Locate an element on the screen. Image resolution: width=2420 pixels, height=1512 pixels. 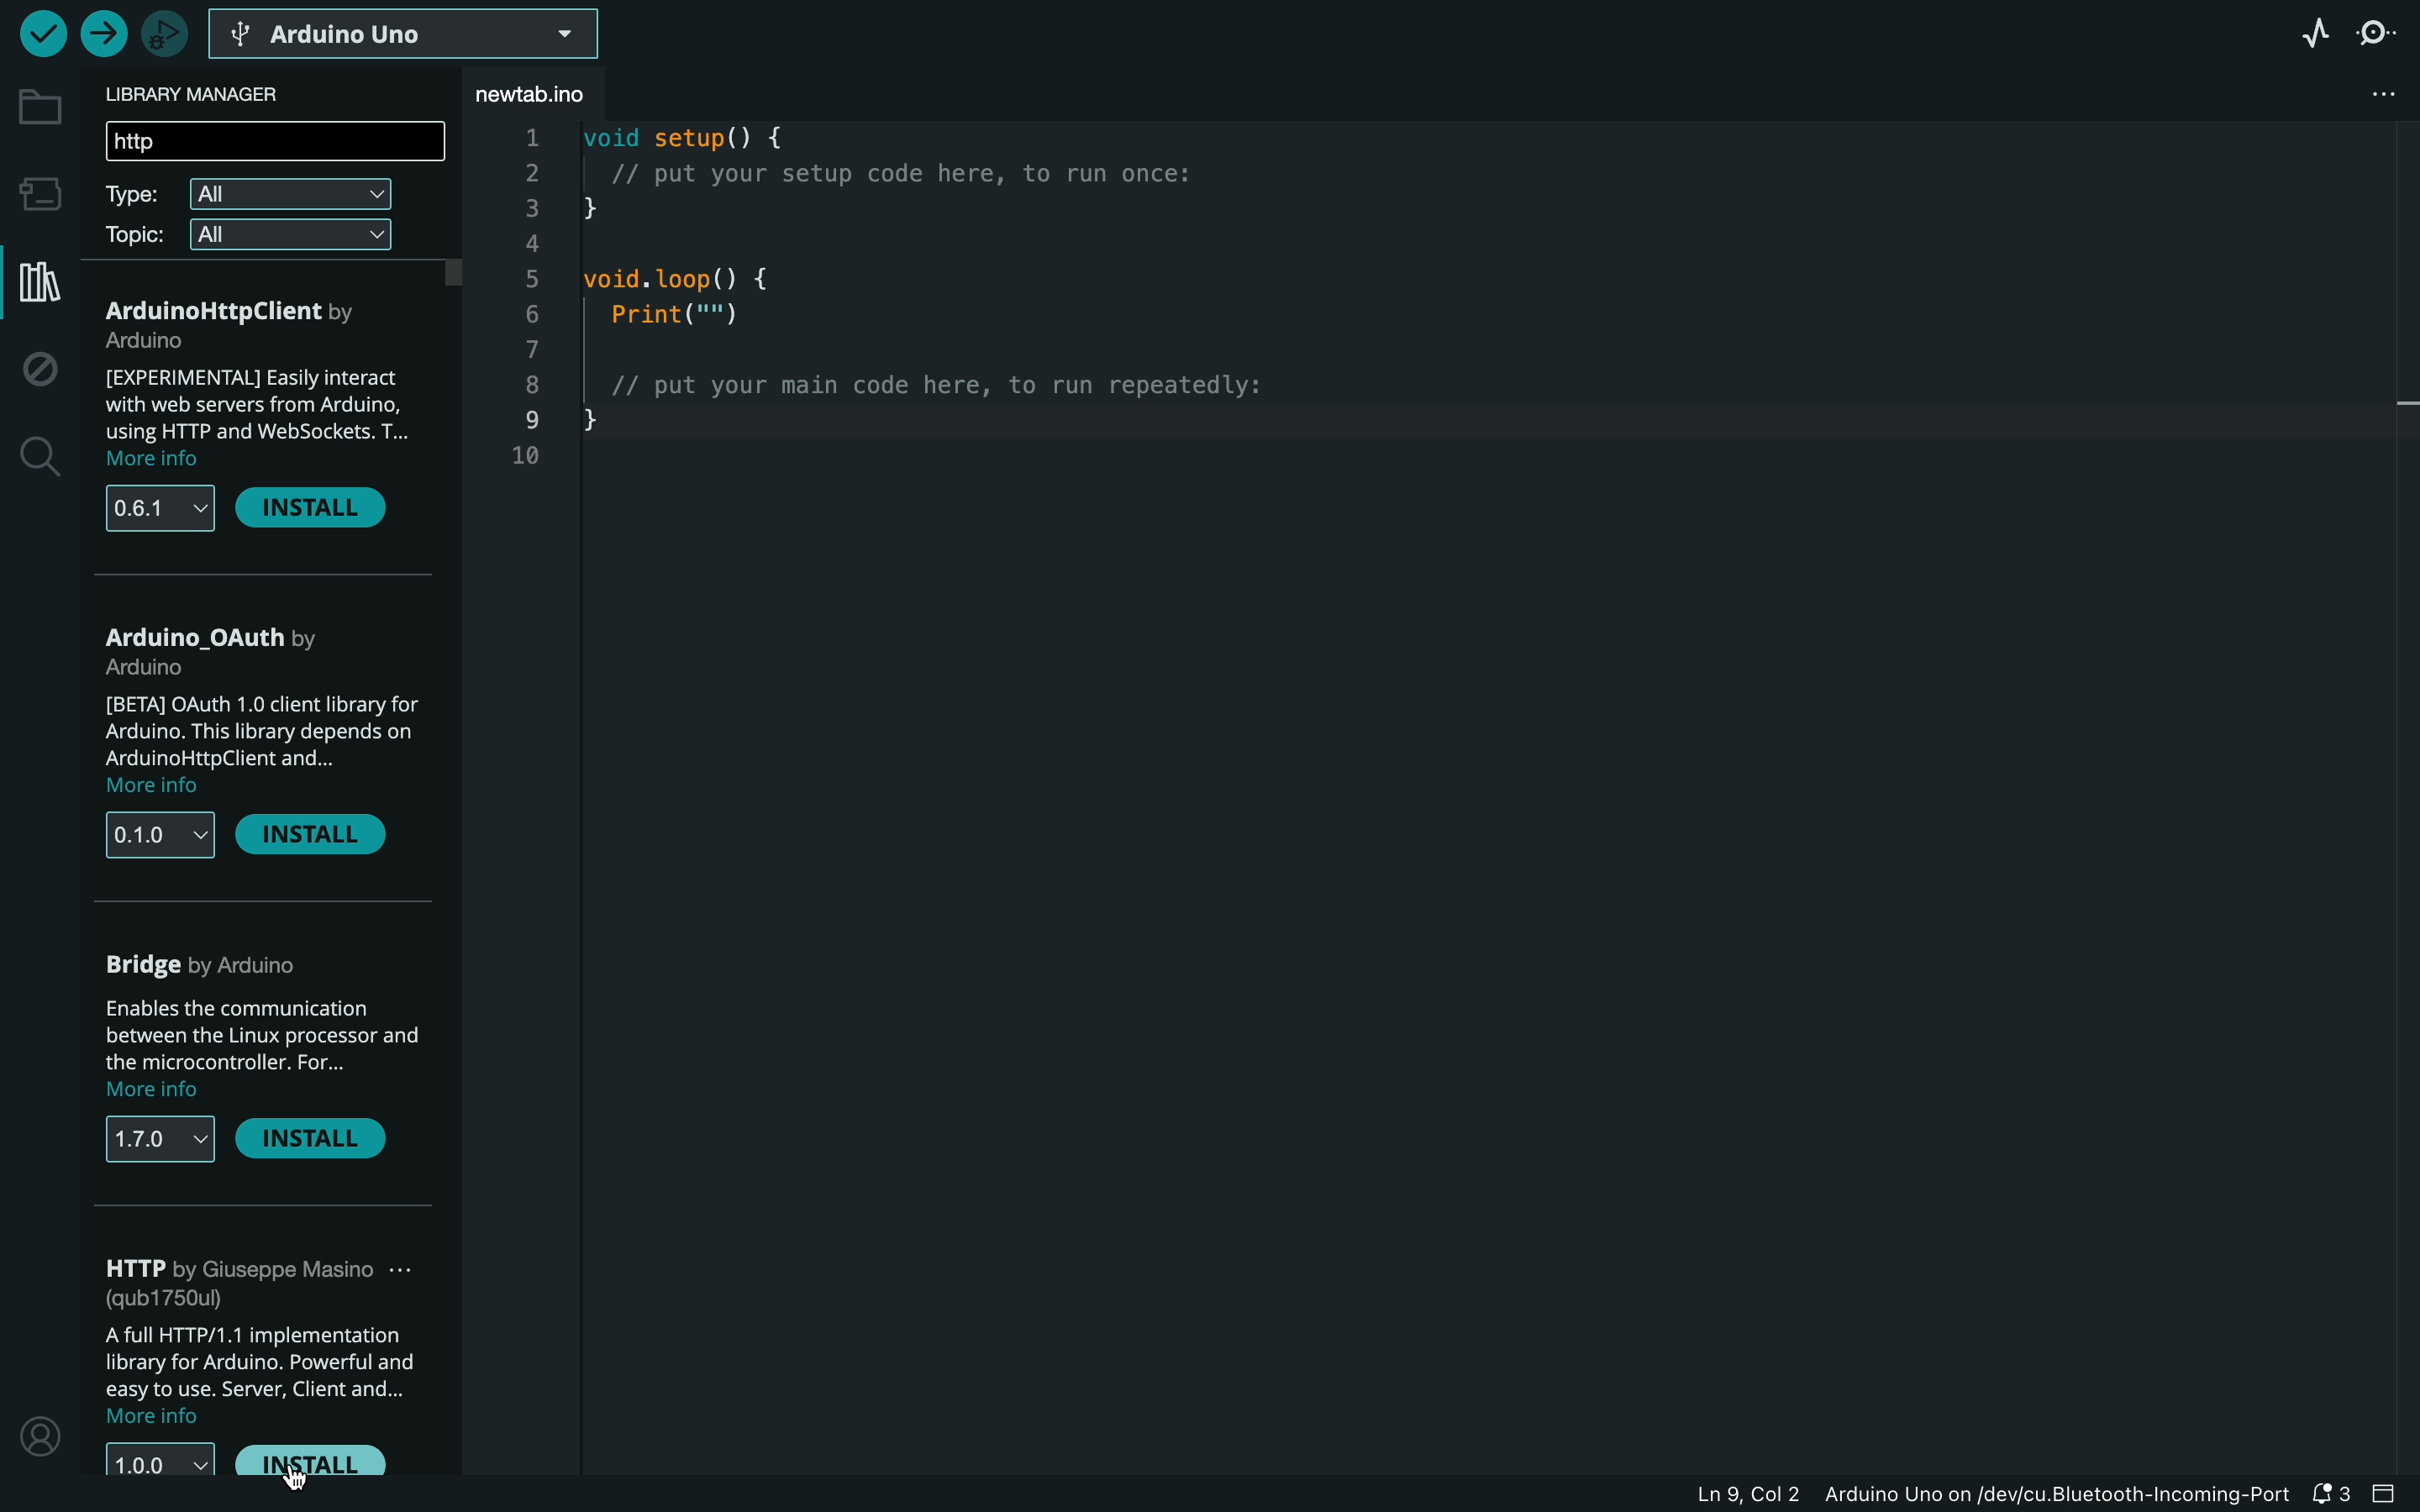
file information is located at coordinates (1958, 1493).